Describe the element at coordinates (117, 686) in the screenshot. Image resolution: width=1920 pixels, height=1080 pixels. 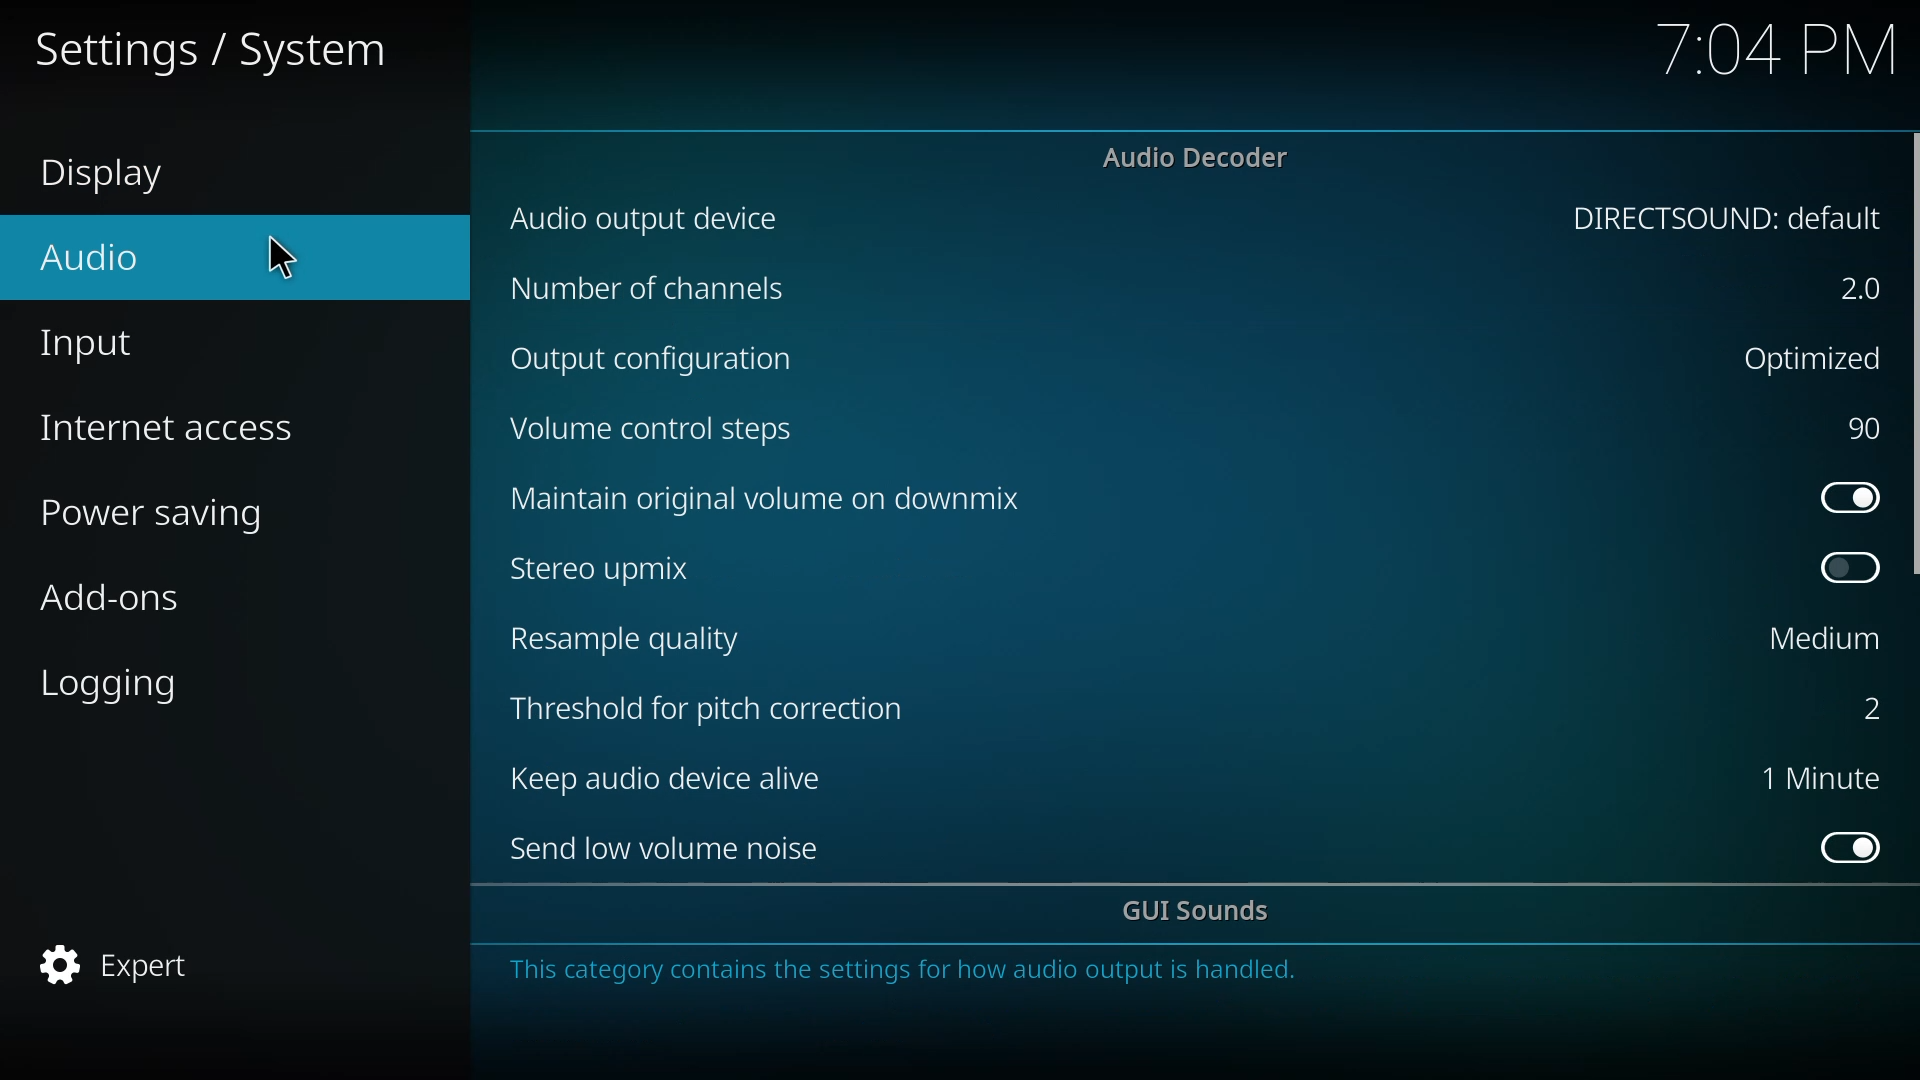
I see `logging` at that location.